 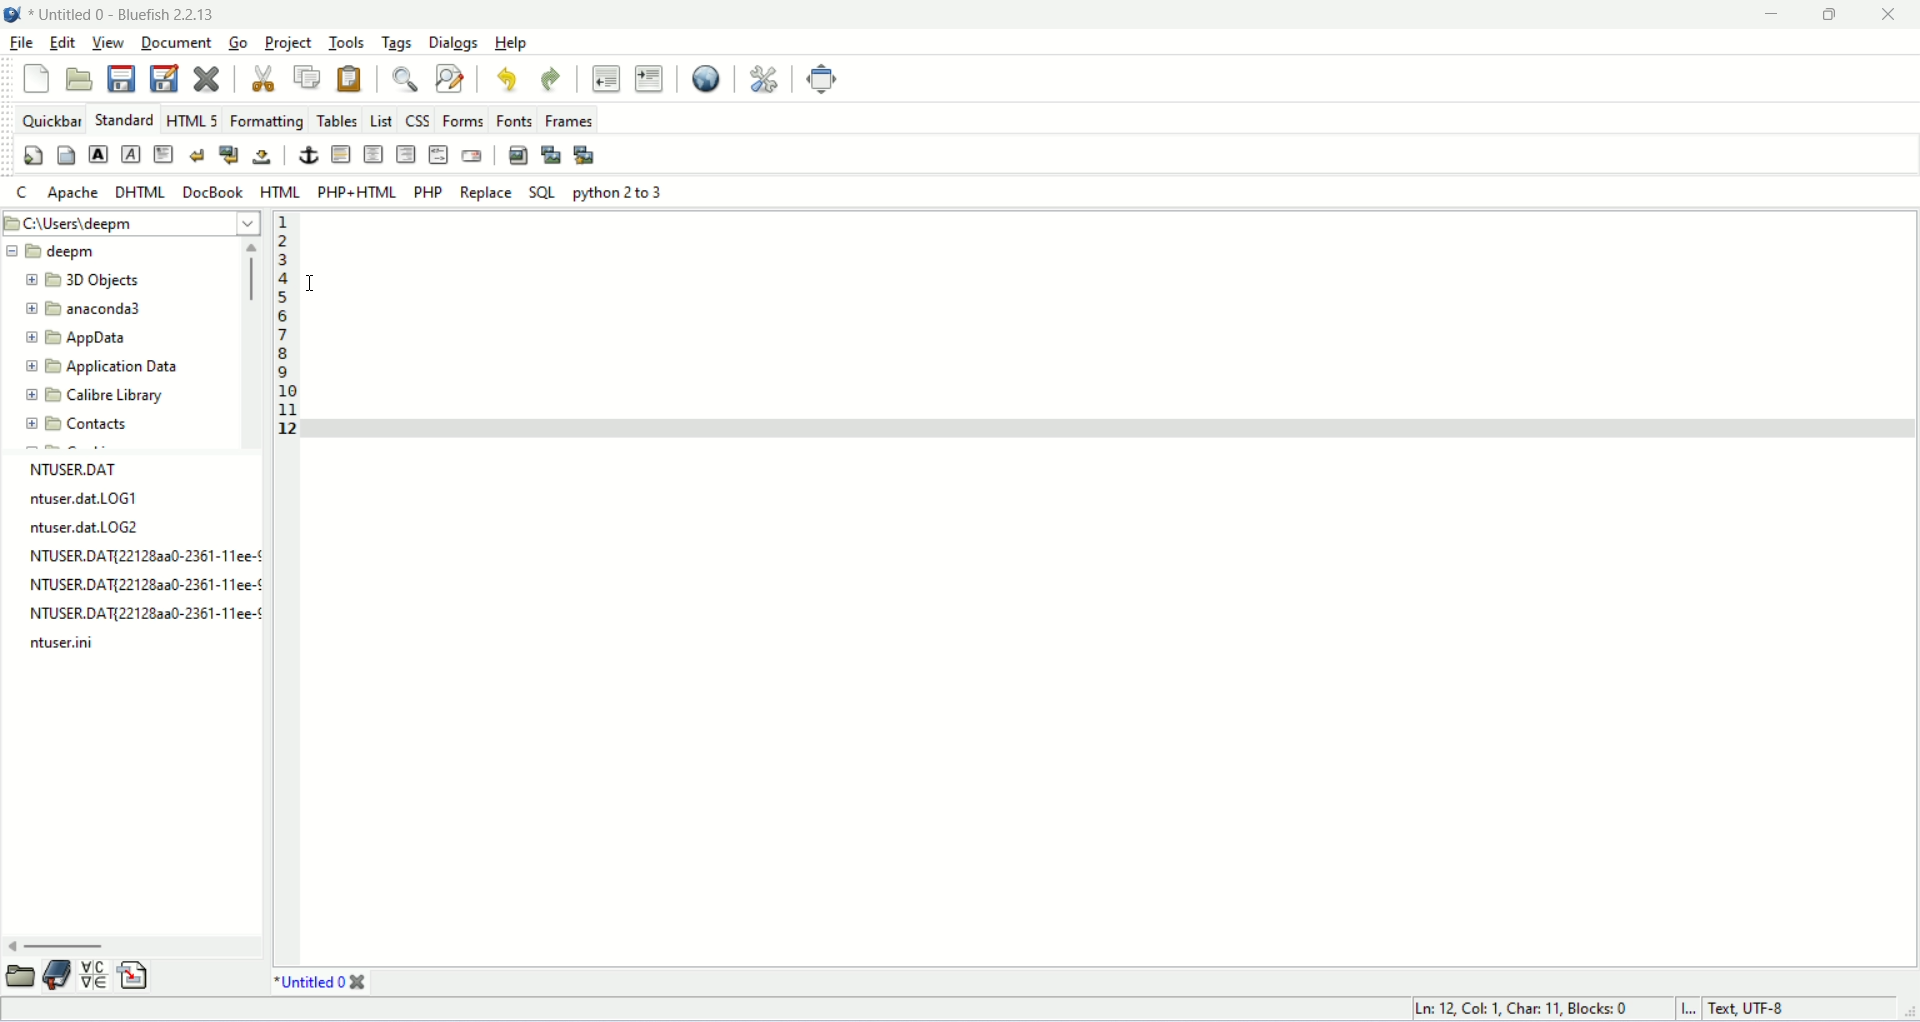 What do you see at coordinates (551, 78) in the screenshot?
I see `redo` at bounding box center [551, 78].